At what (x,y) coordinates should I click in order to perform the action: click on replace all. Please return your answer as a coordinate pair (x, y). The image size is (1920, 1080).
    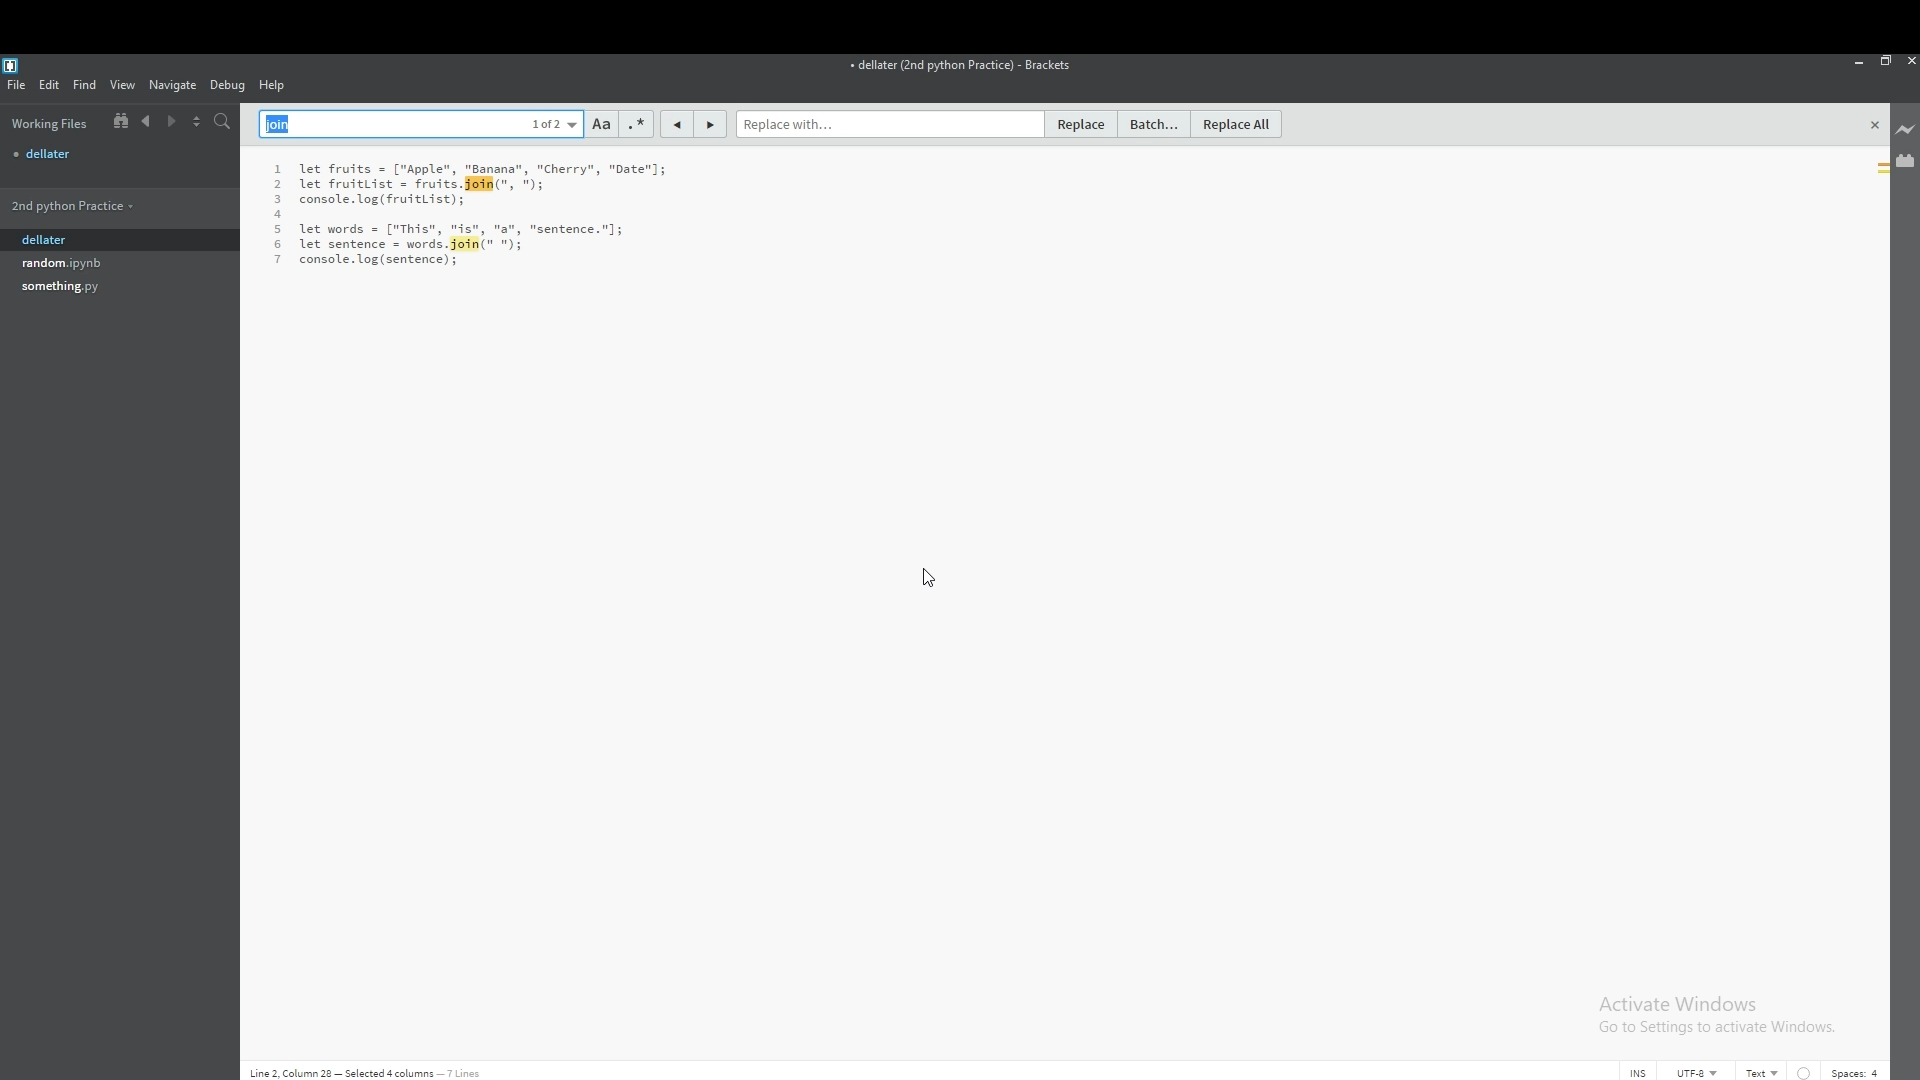
    Looking at the image, I should click on (1238, 125).